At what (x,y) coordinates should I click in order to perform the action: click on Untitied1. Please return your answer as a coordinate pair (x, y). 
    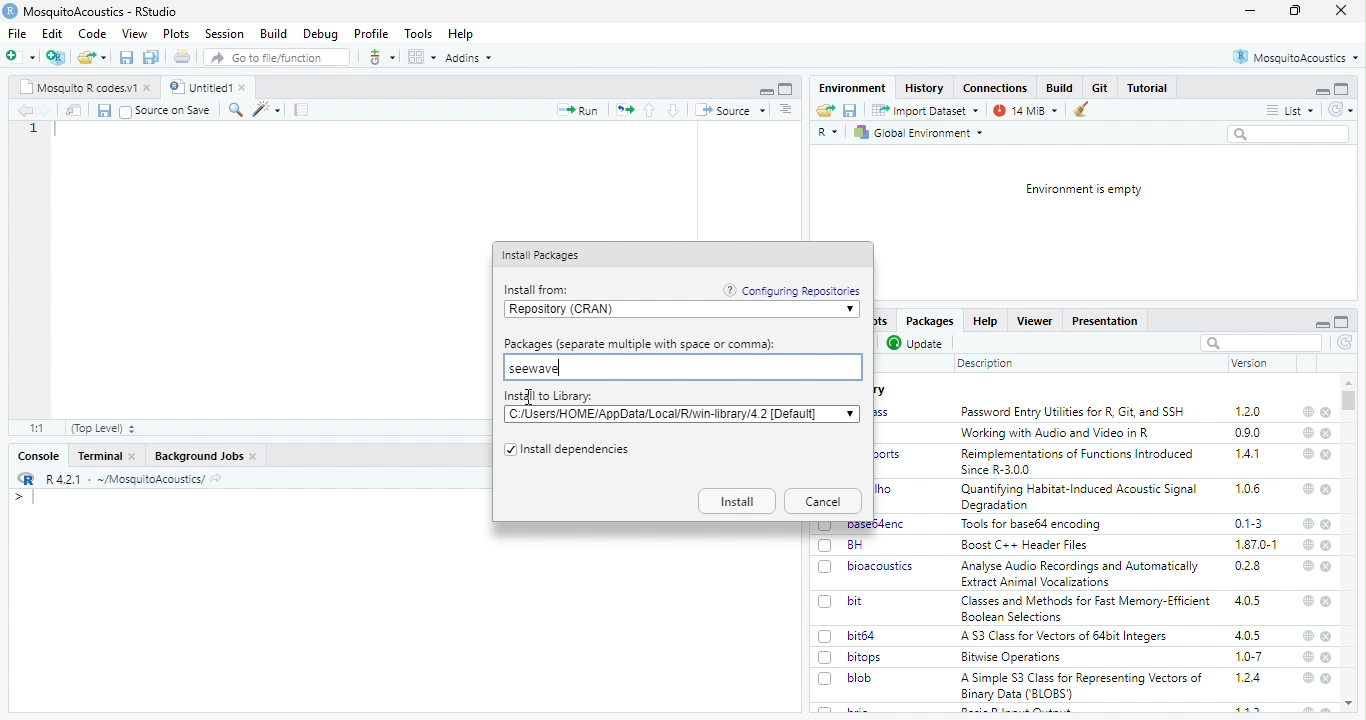
    Looking at the image, I should click on (198, 87).